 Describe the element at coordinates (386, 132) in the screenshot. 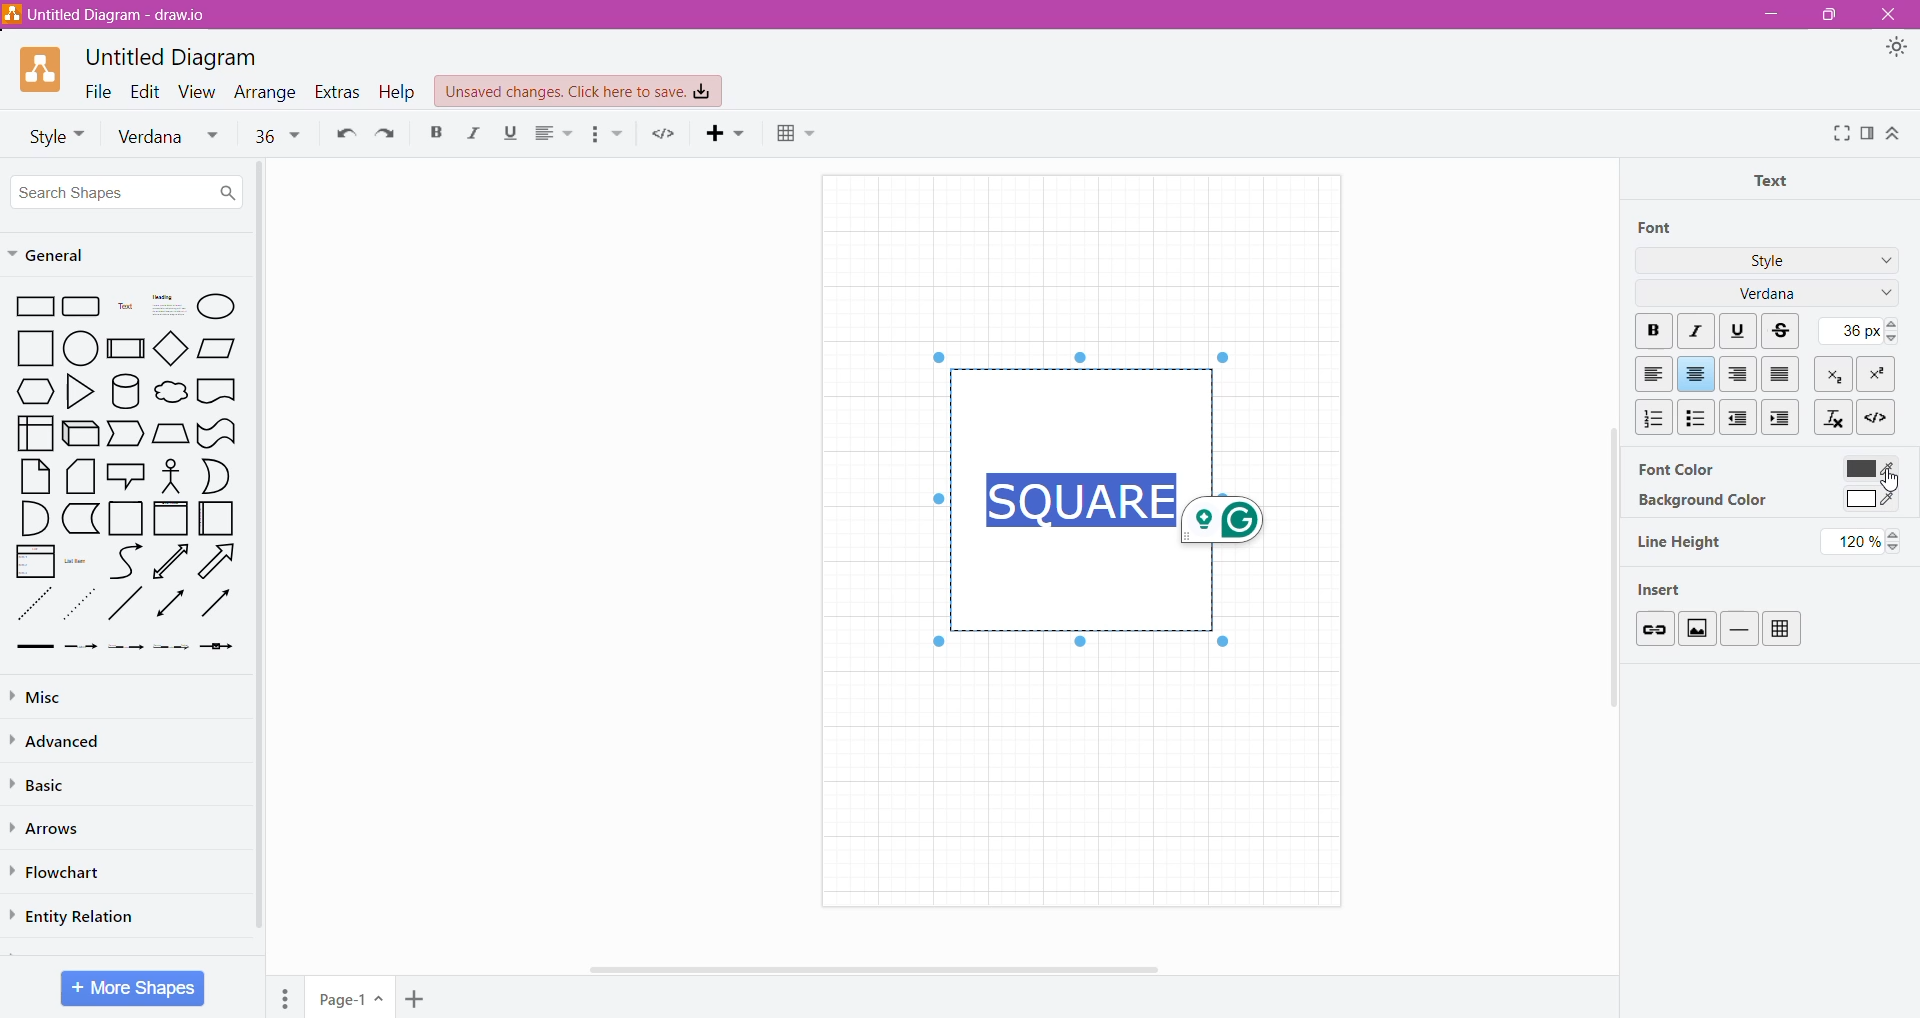

I see `Redo` at that location.